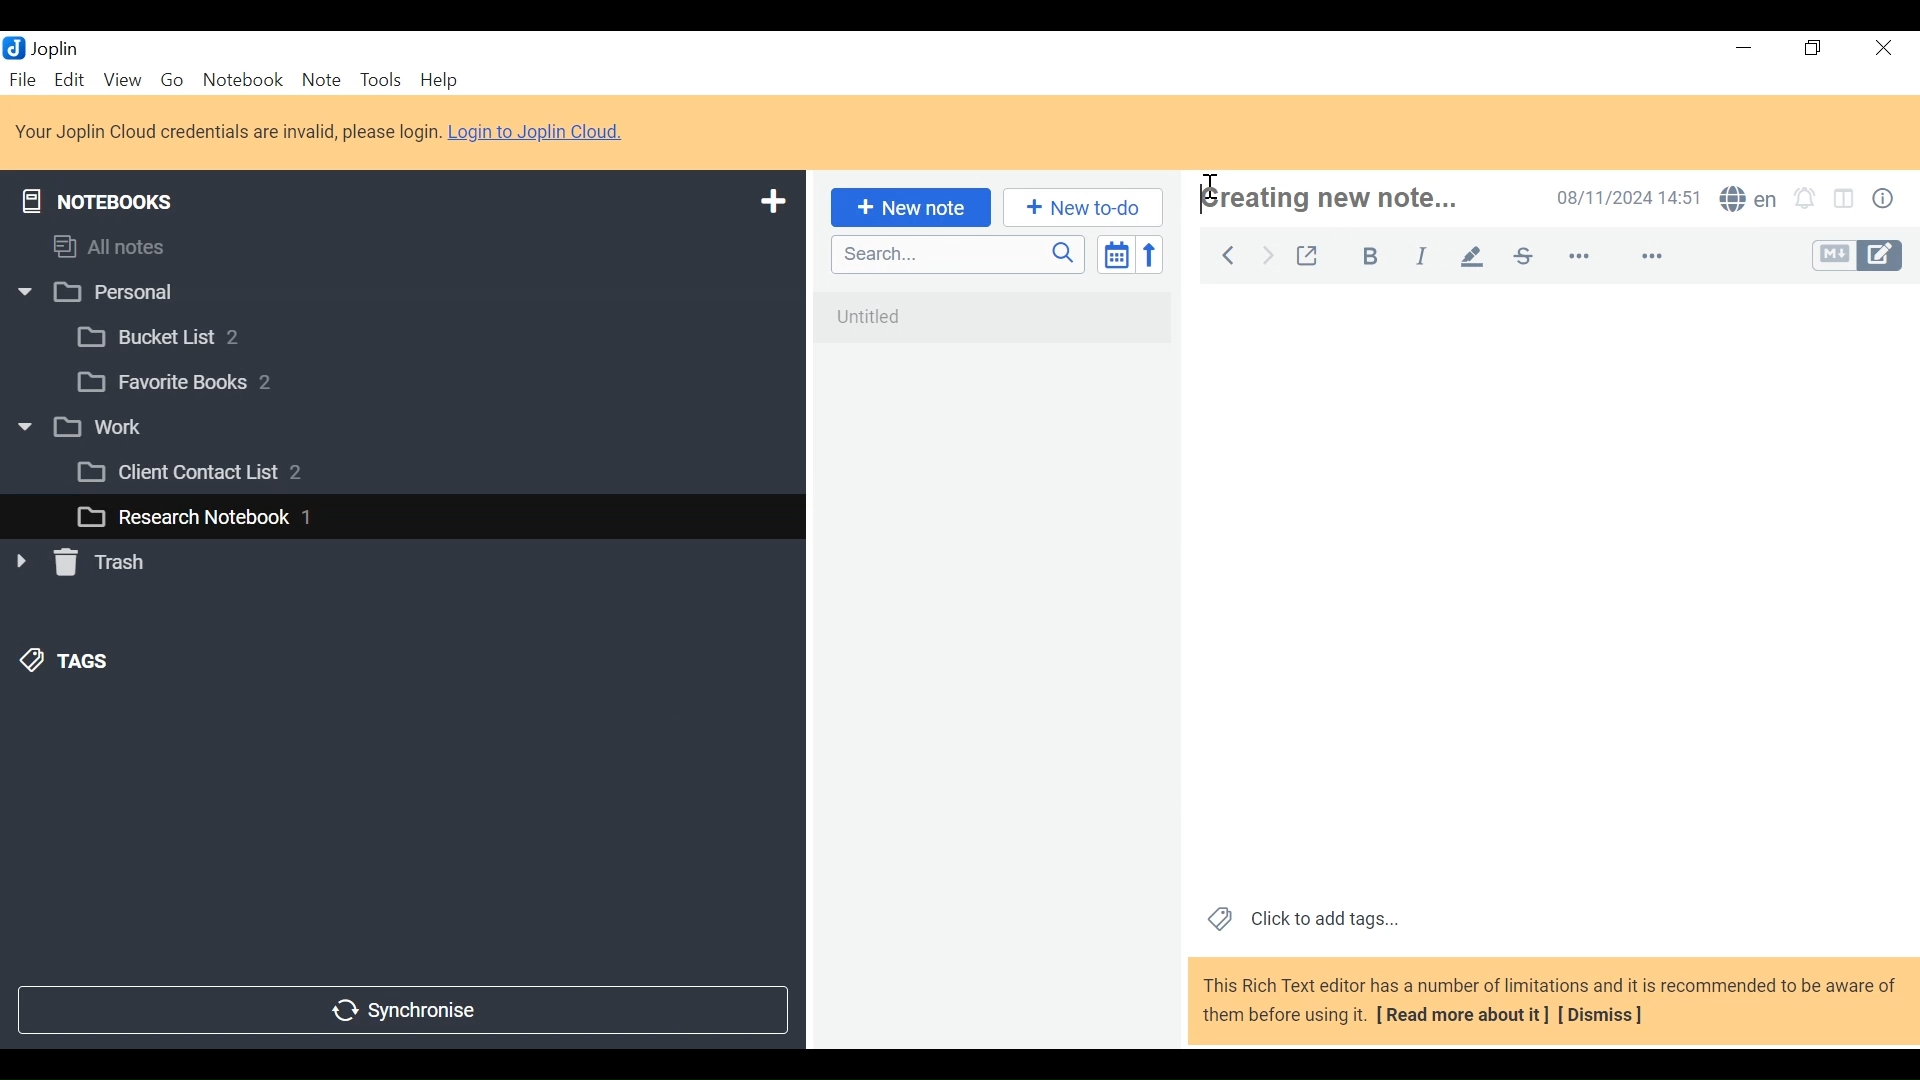  What do you see at coordinates (321, 79) in the screenshot?
I see `Note` at bounding box center [321, 79].